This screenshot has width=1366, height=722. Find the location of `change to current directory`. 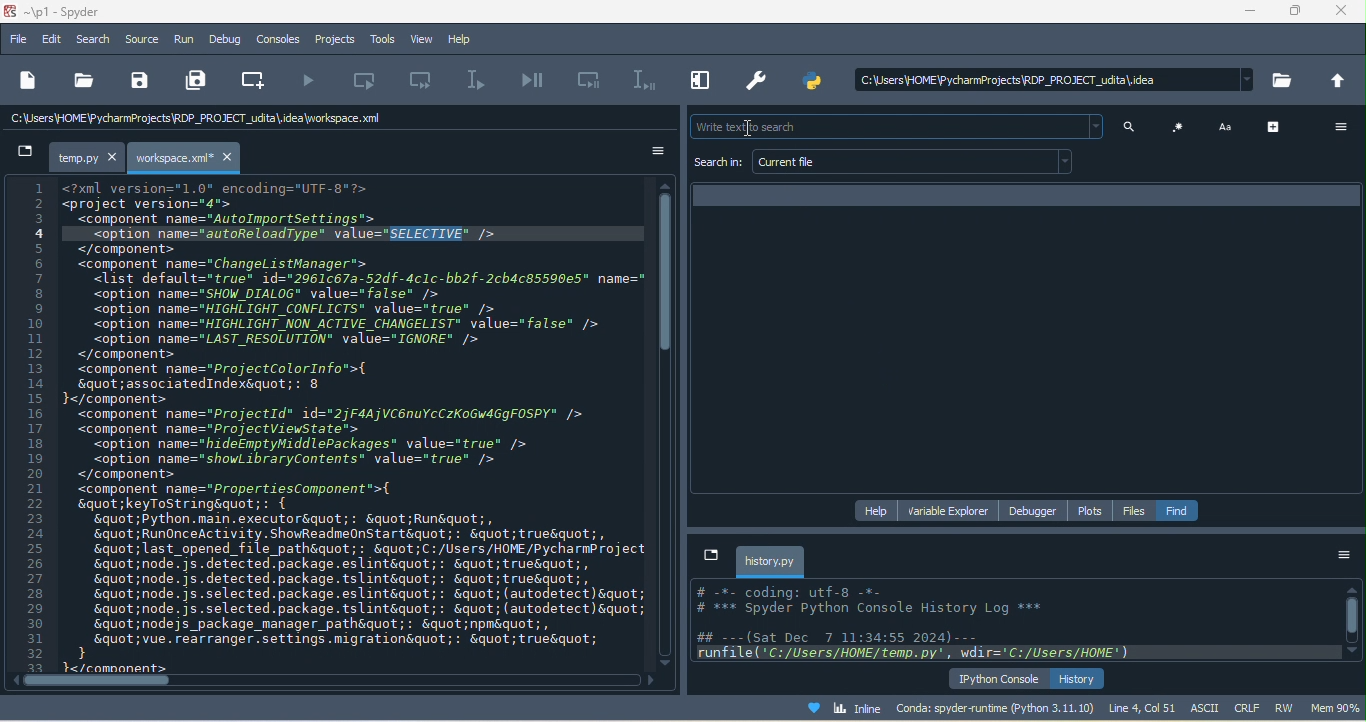

change to current directory is located at coordinates (1340, 81).